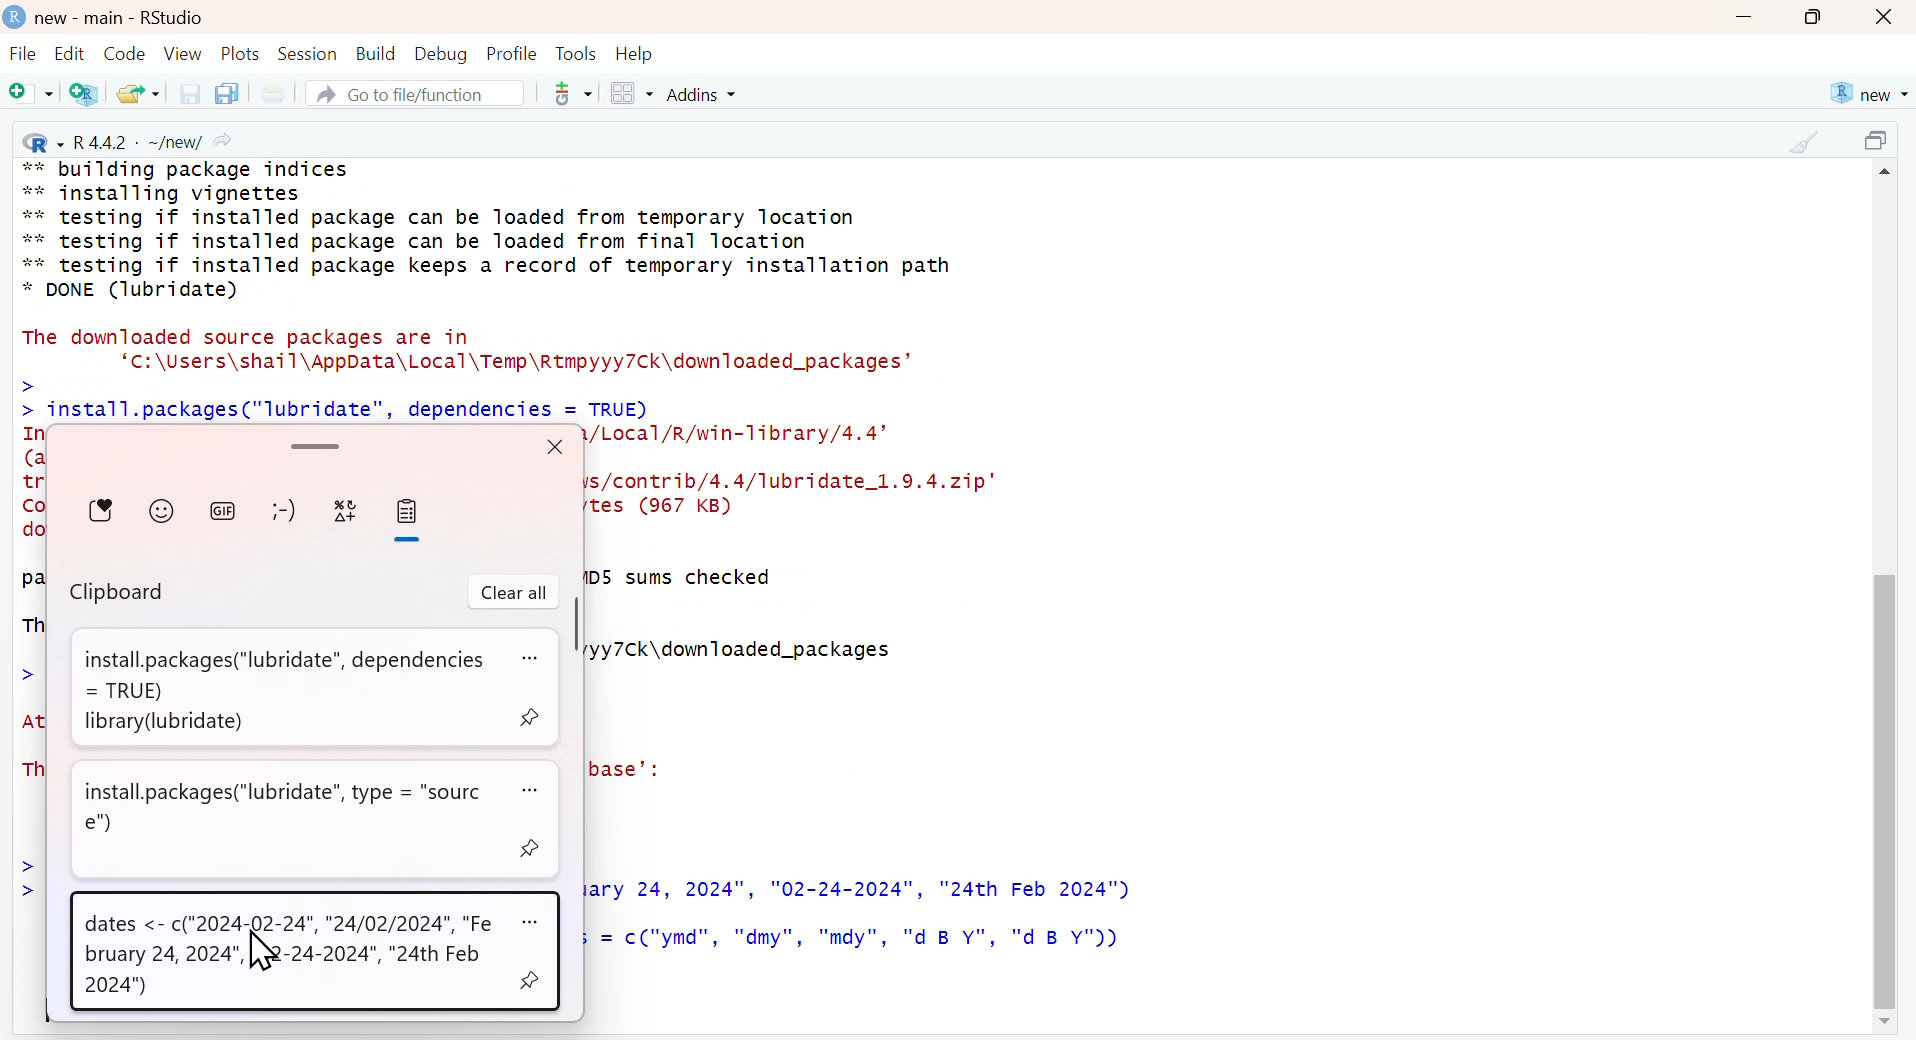 This screenshot has height=1040, width=1916. What do you see at coordinates (103, 510) in the screenshot?
I see `favorite` at bounding box center [103, 510].